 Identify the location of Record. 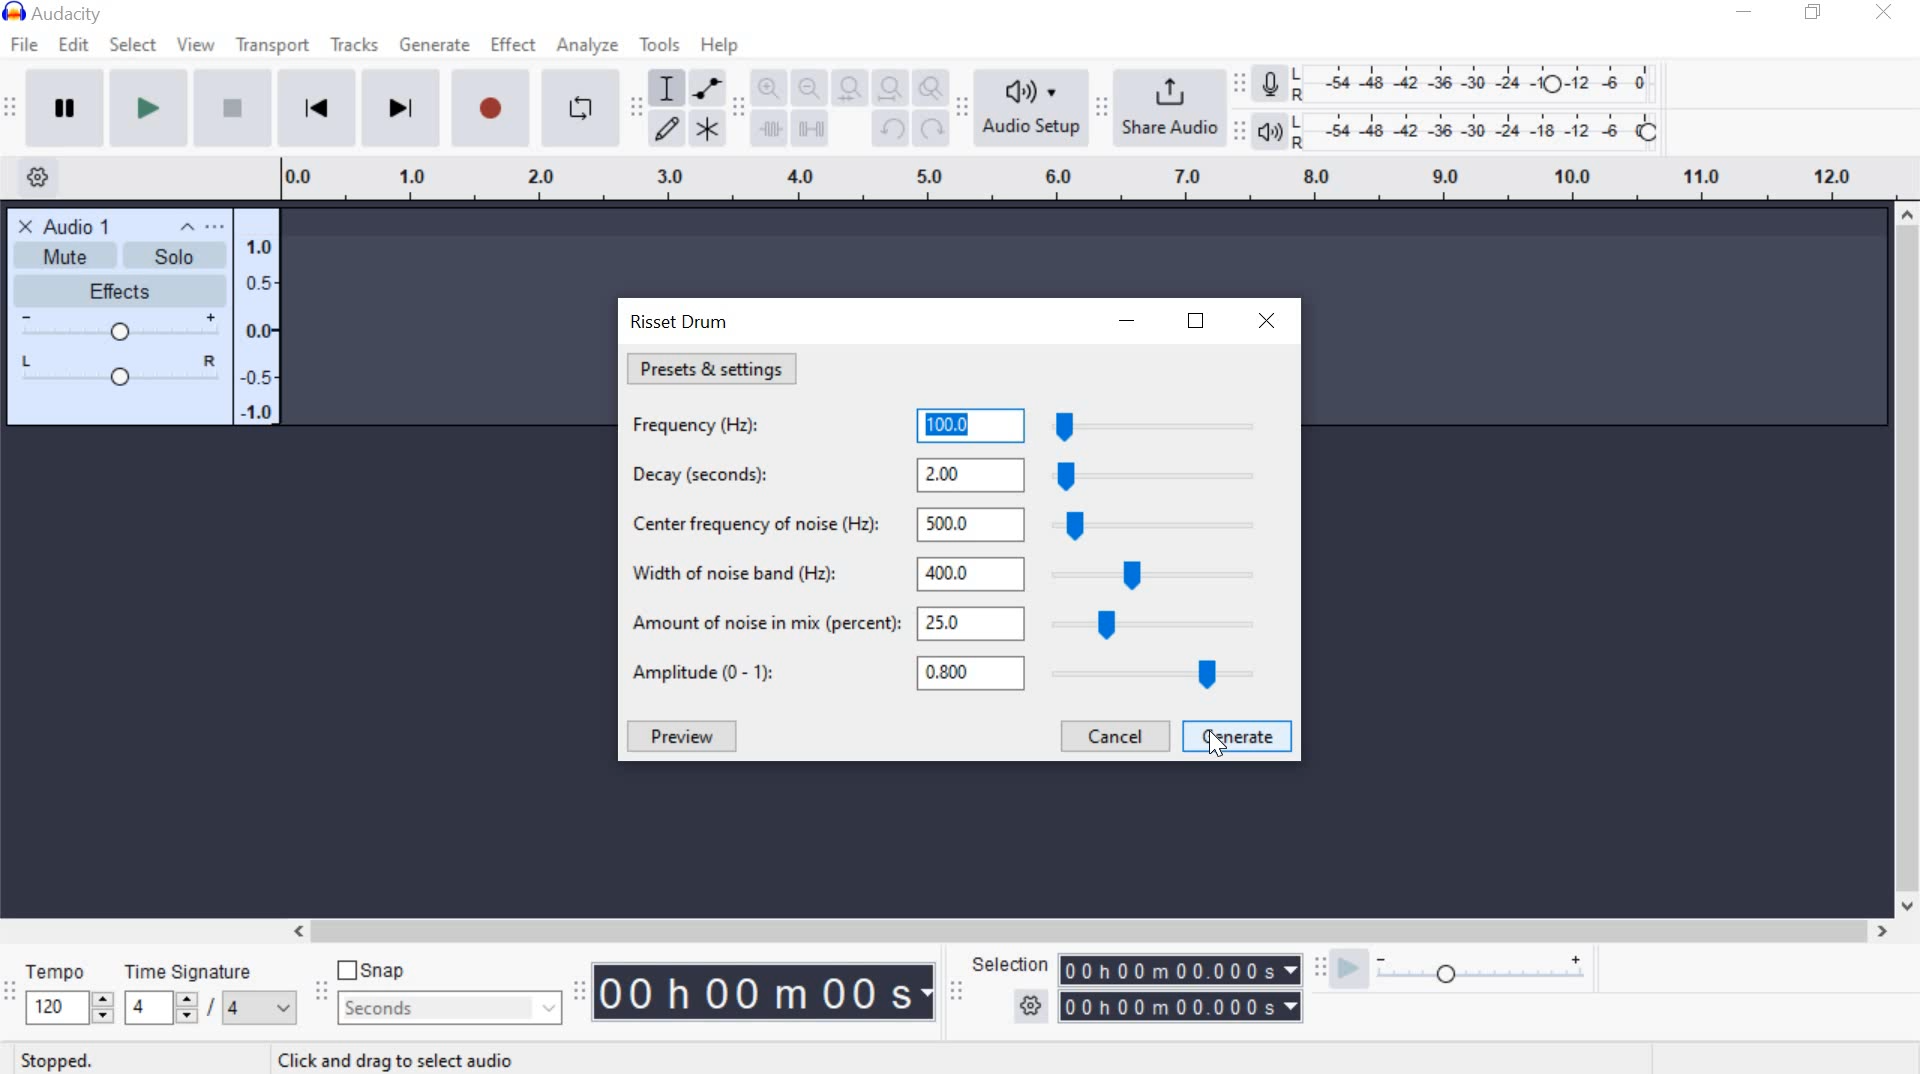
(492, 108).